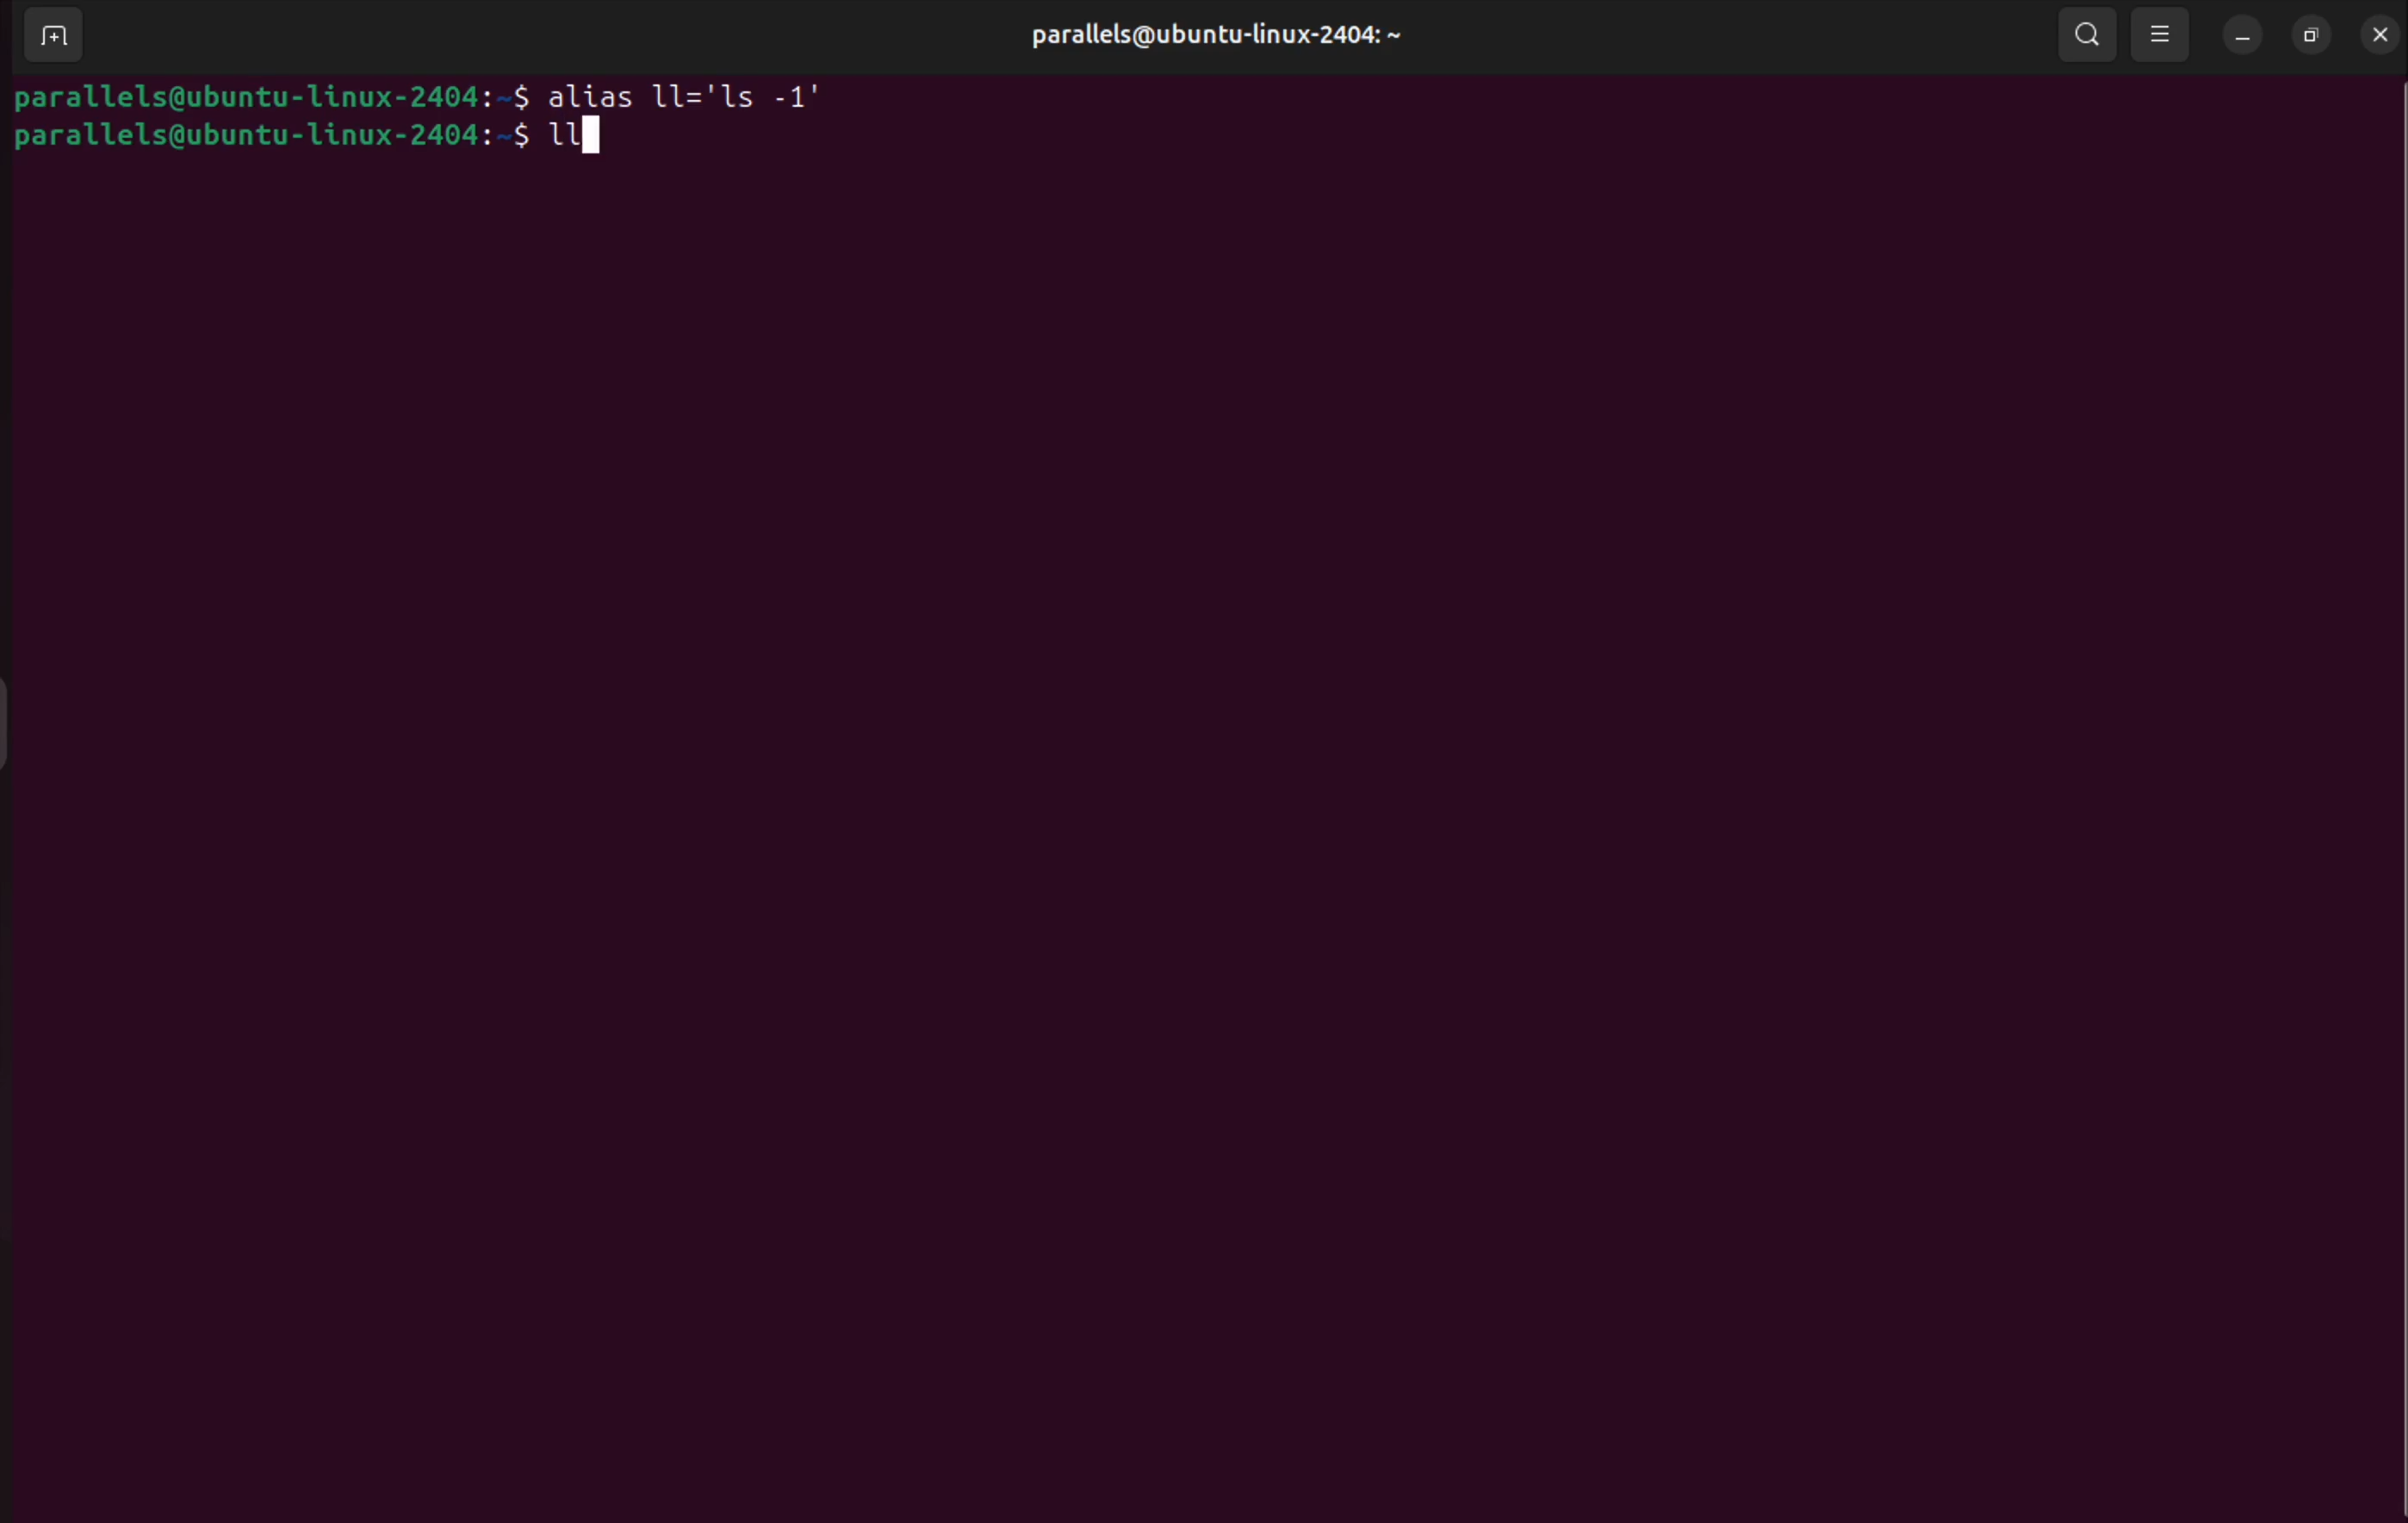 This screenshot has width=2408, height=1523. I want to click on cursor, so click(560, 134).